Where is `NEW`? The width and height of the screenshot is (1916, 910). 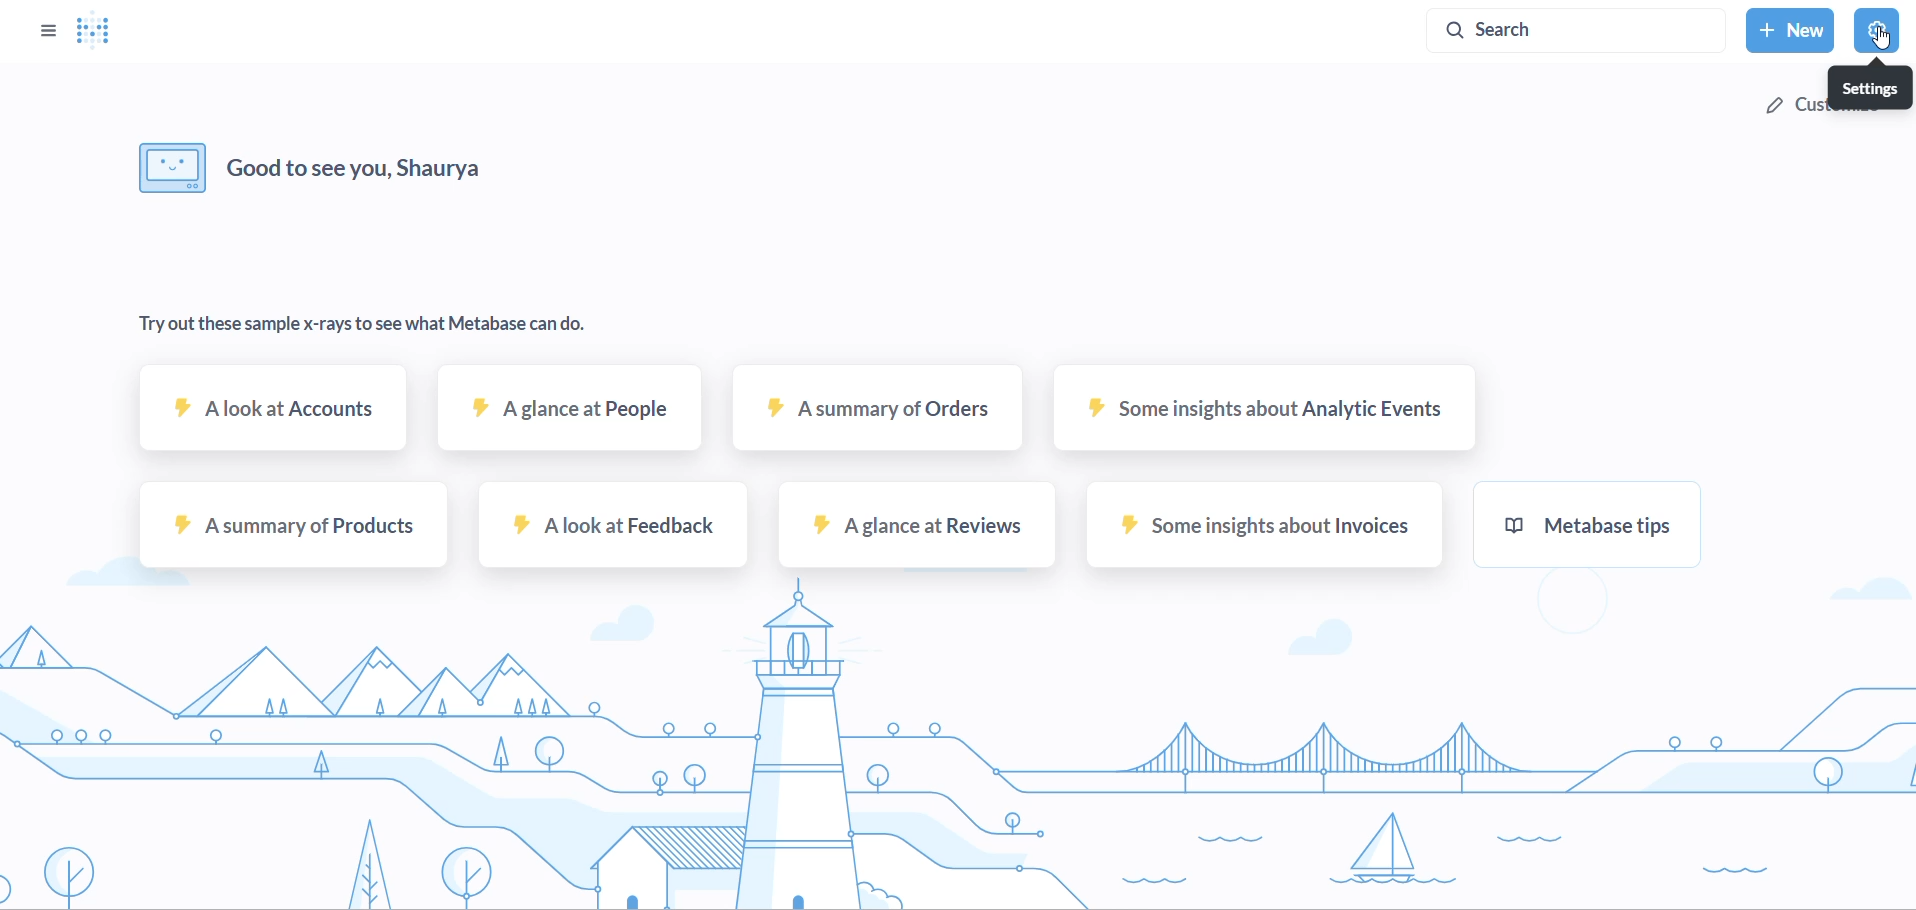 NEW is located at coordinates (1789, 31).